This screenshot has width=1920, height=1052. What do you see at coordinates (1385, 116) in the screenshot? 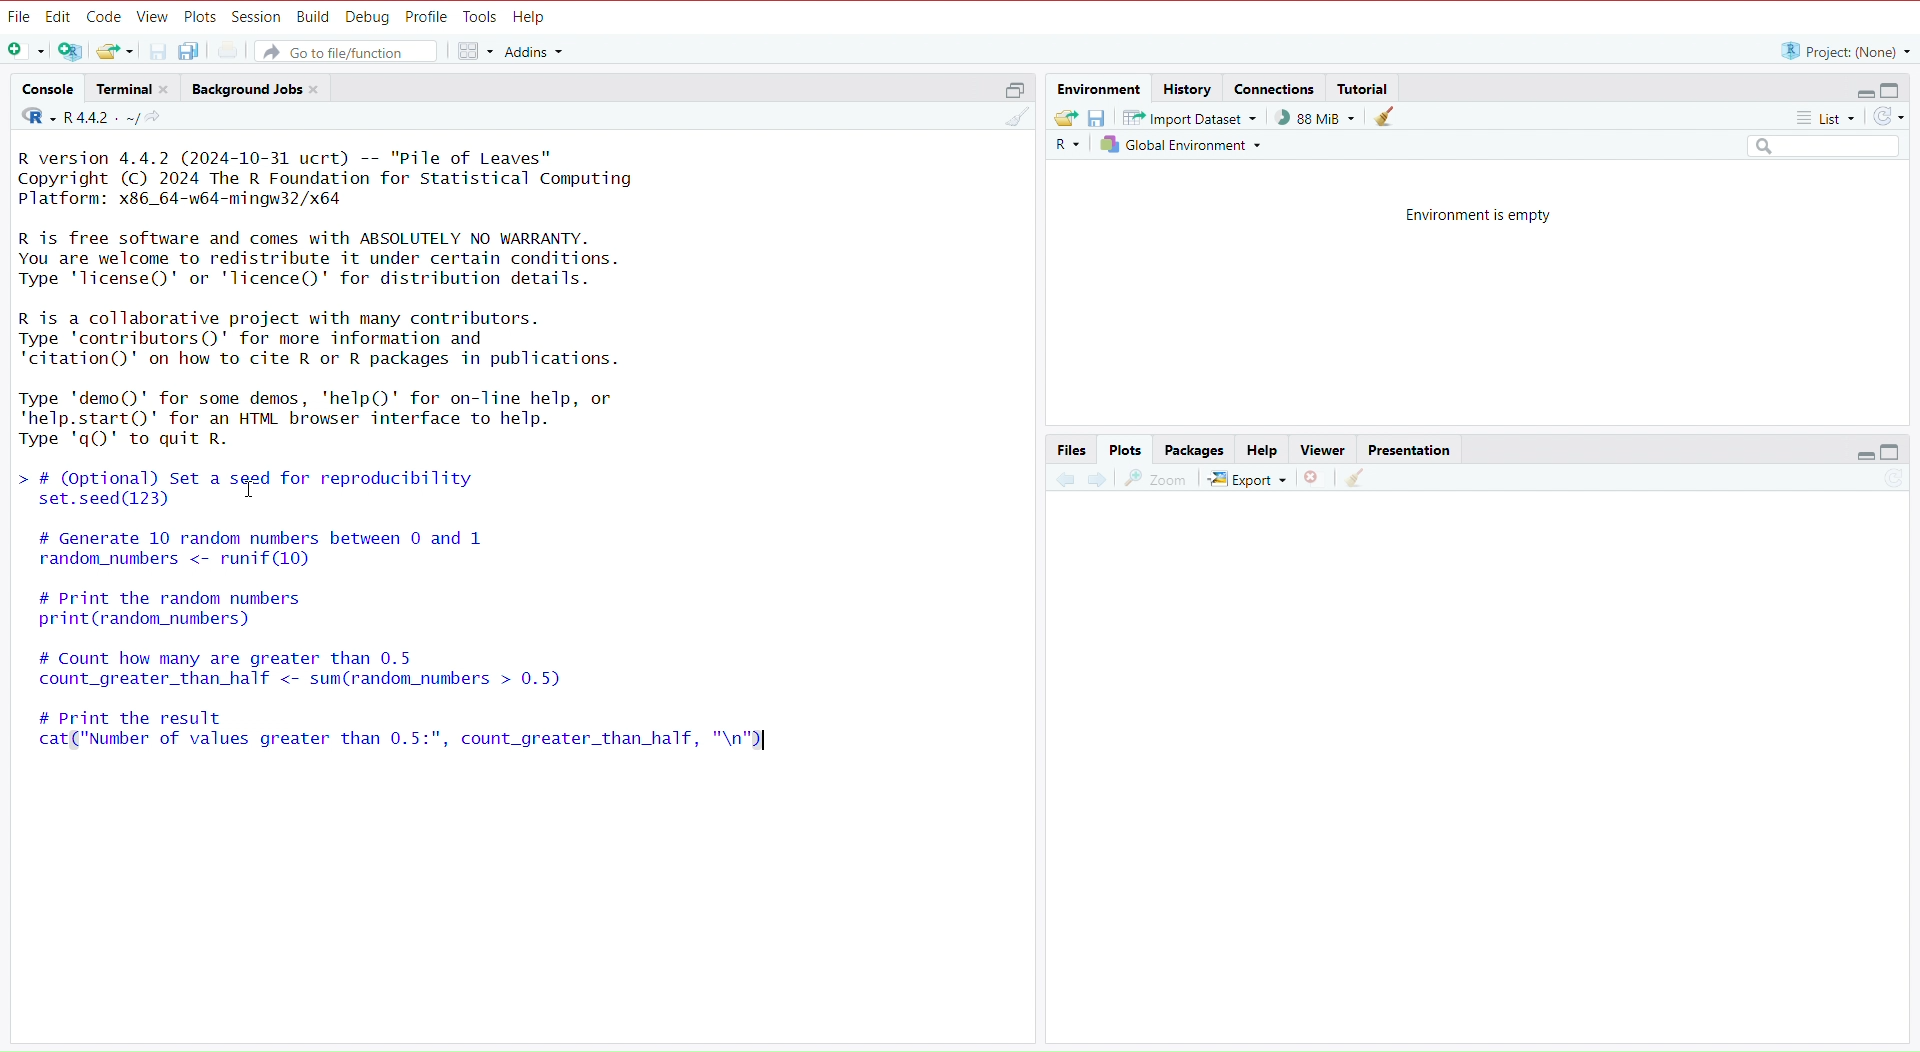
I see `Clear` at bounding box center [1385, 116].